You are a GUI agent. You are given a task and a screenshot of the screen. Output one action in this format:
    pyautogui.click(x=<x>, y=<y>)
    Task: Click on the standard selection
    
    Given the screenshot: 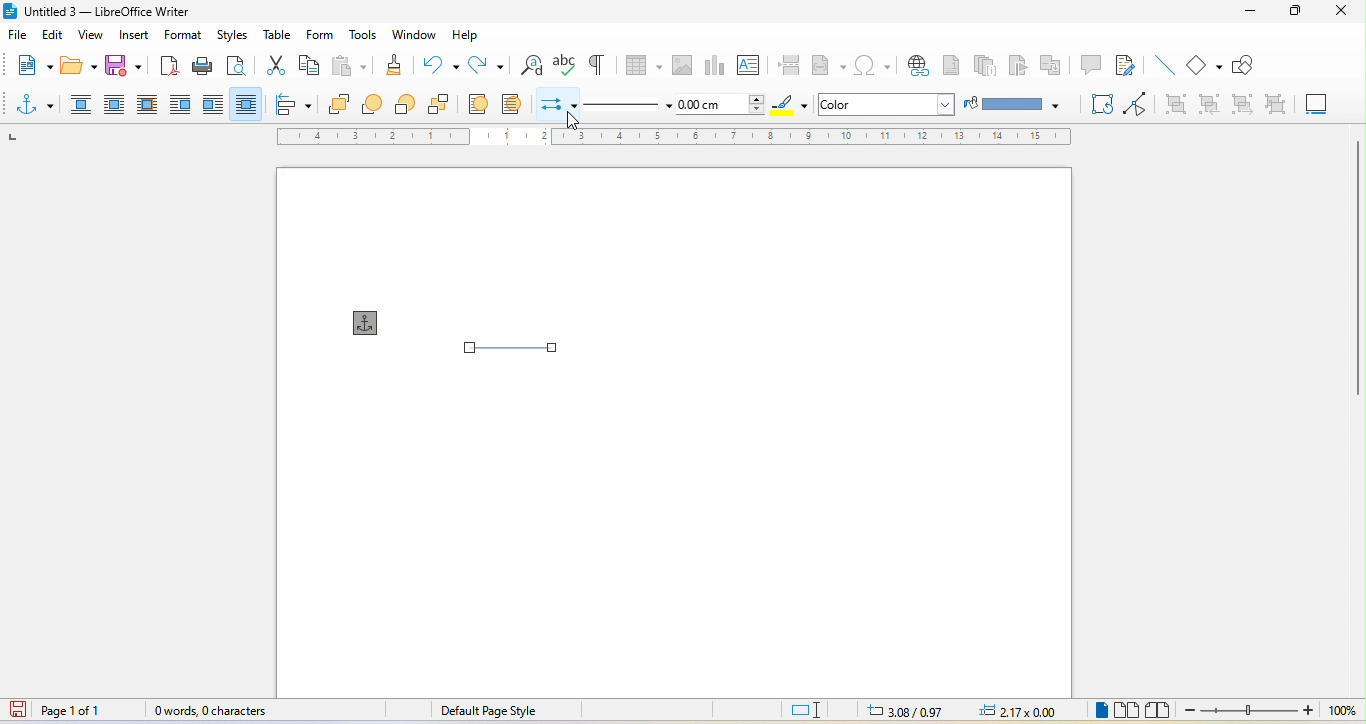 What is the action you would take?
    pyautogui.click(x=813, y=710)
    